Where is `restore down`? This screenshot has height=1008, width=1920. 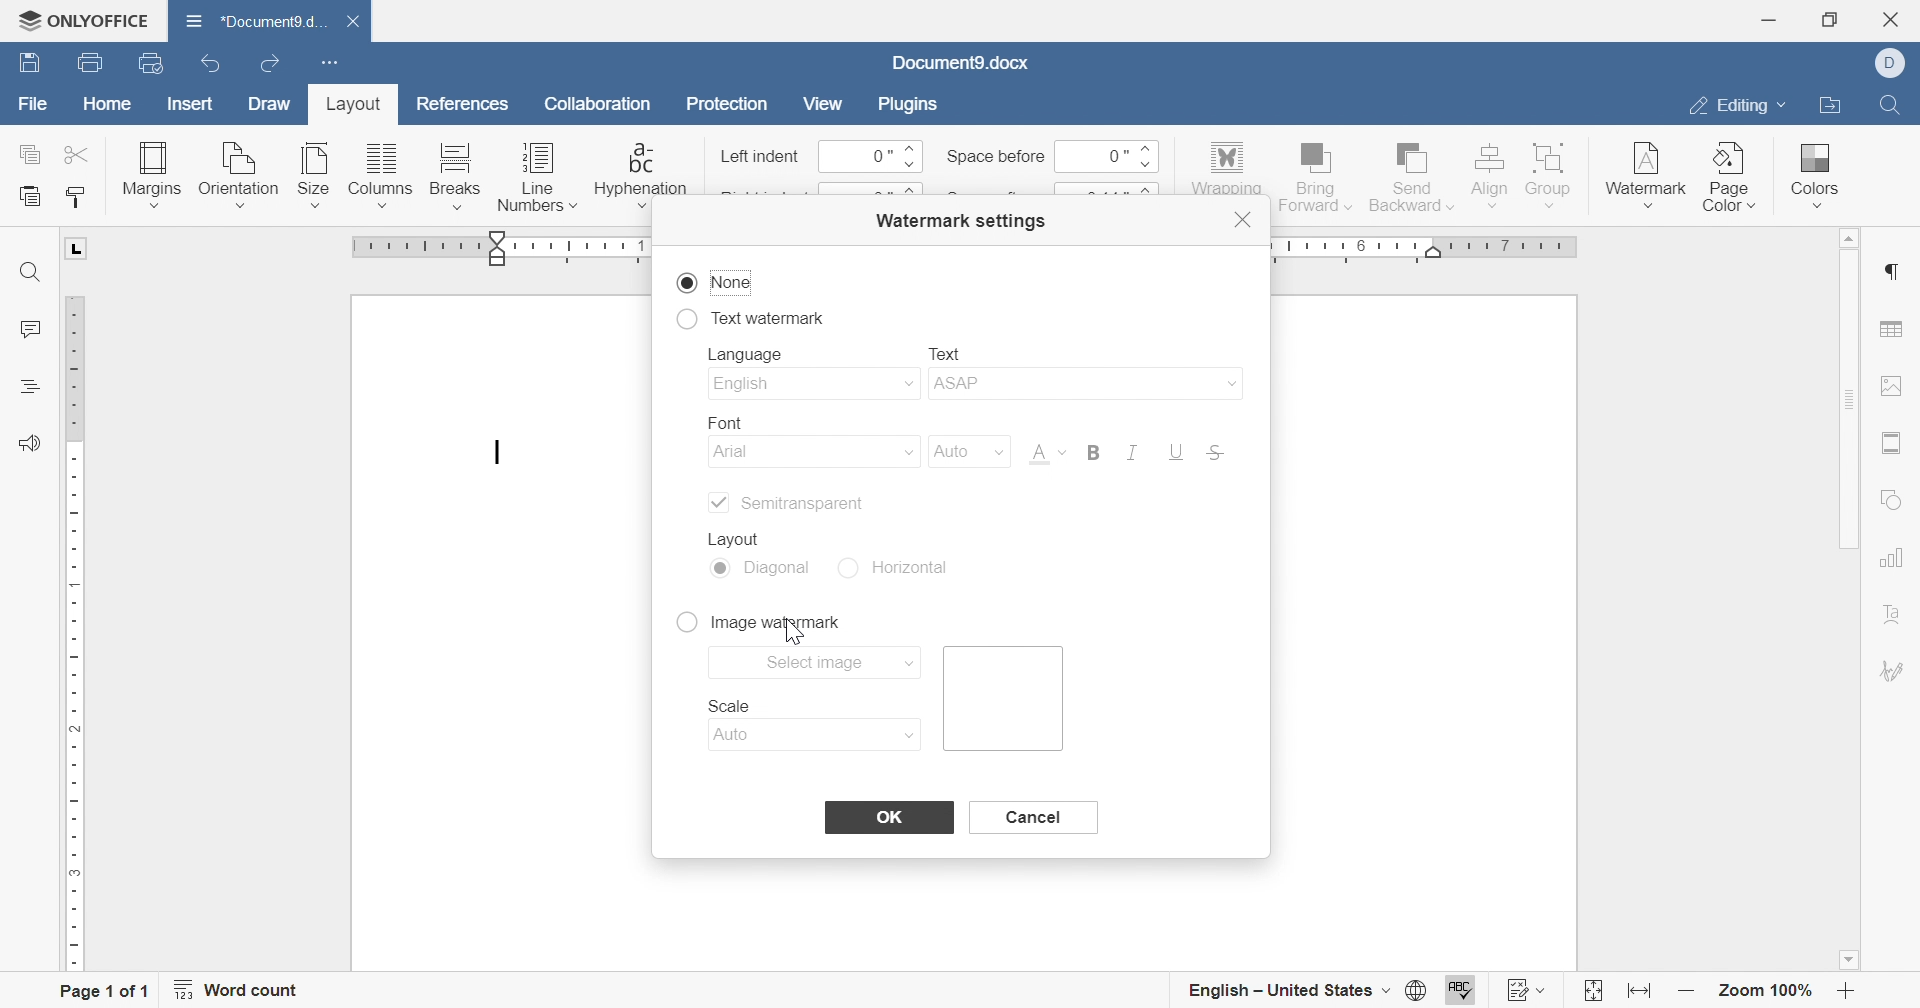 restore down is located at coordinates (1836, 19).